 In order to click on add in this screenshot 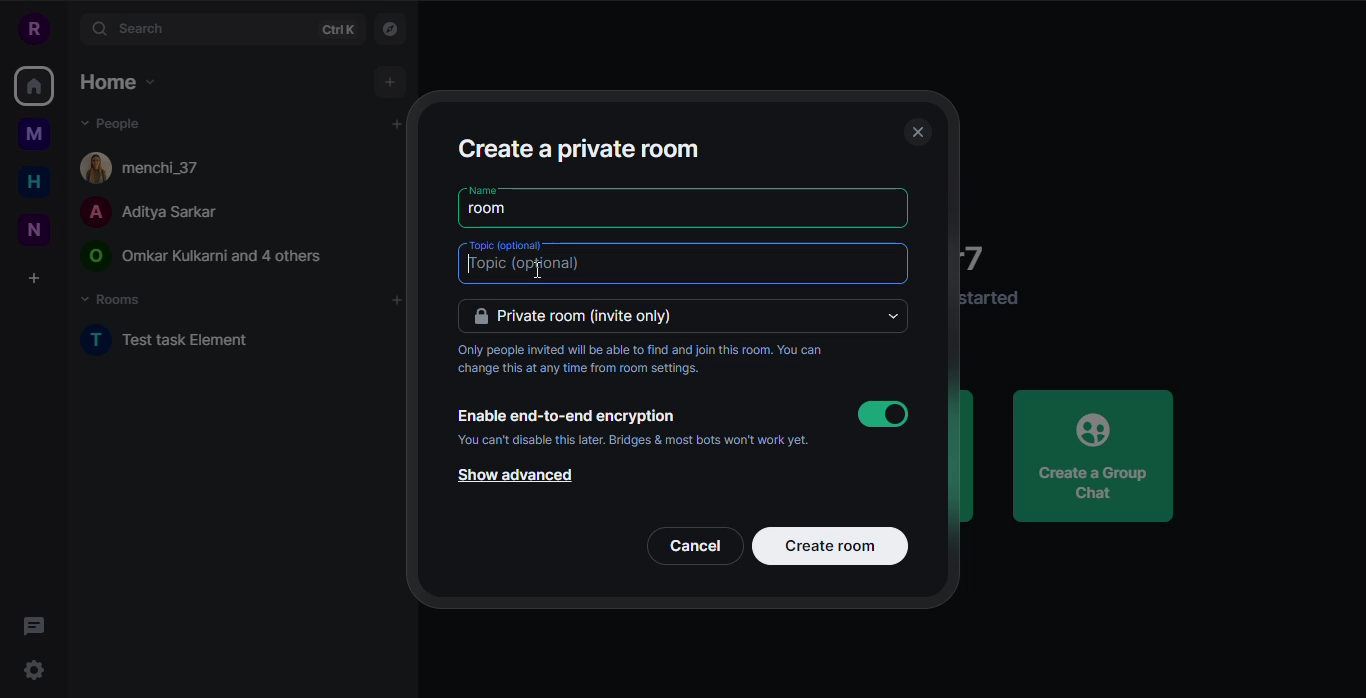, I will do `click(395, 301)`.